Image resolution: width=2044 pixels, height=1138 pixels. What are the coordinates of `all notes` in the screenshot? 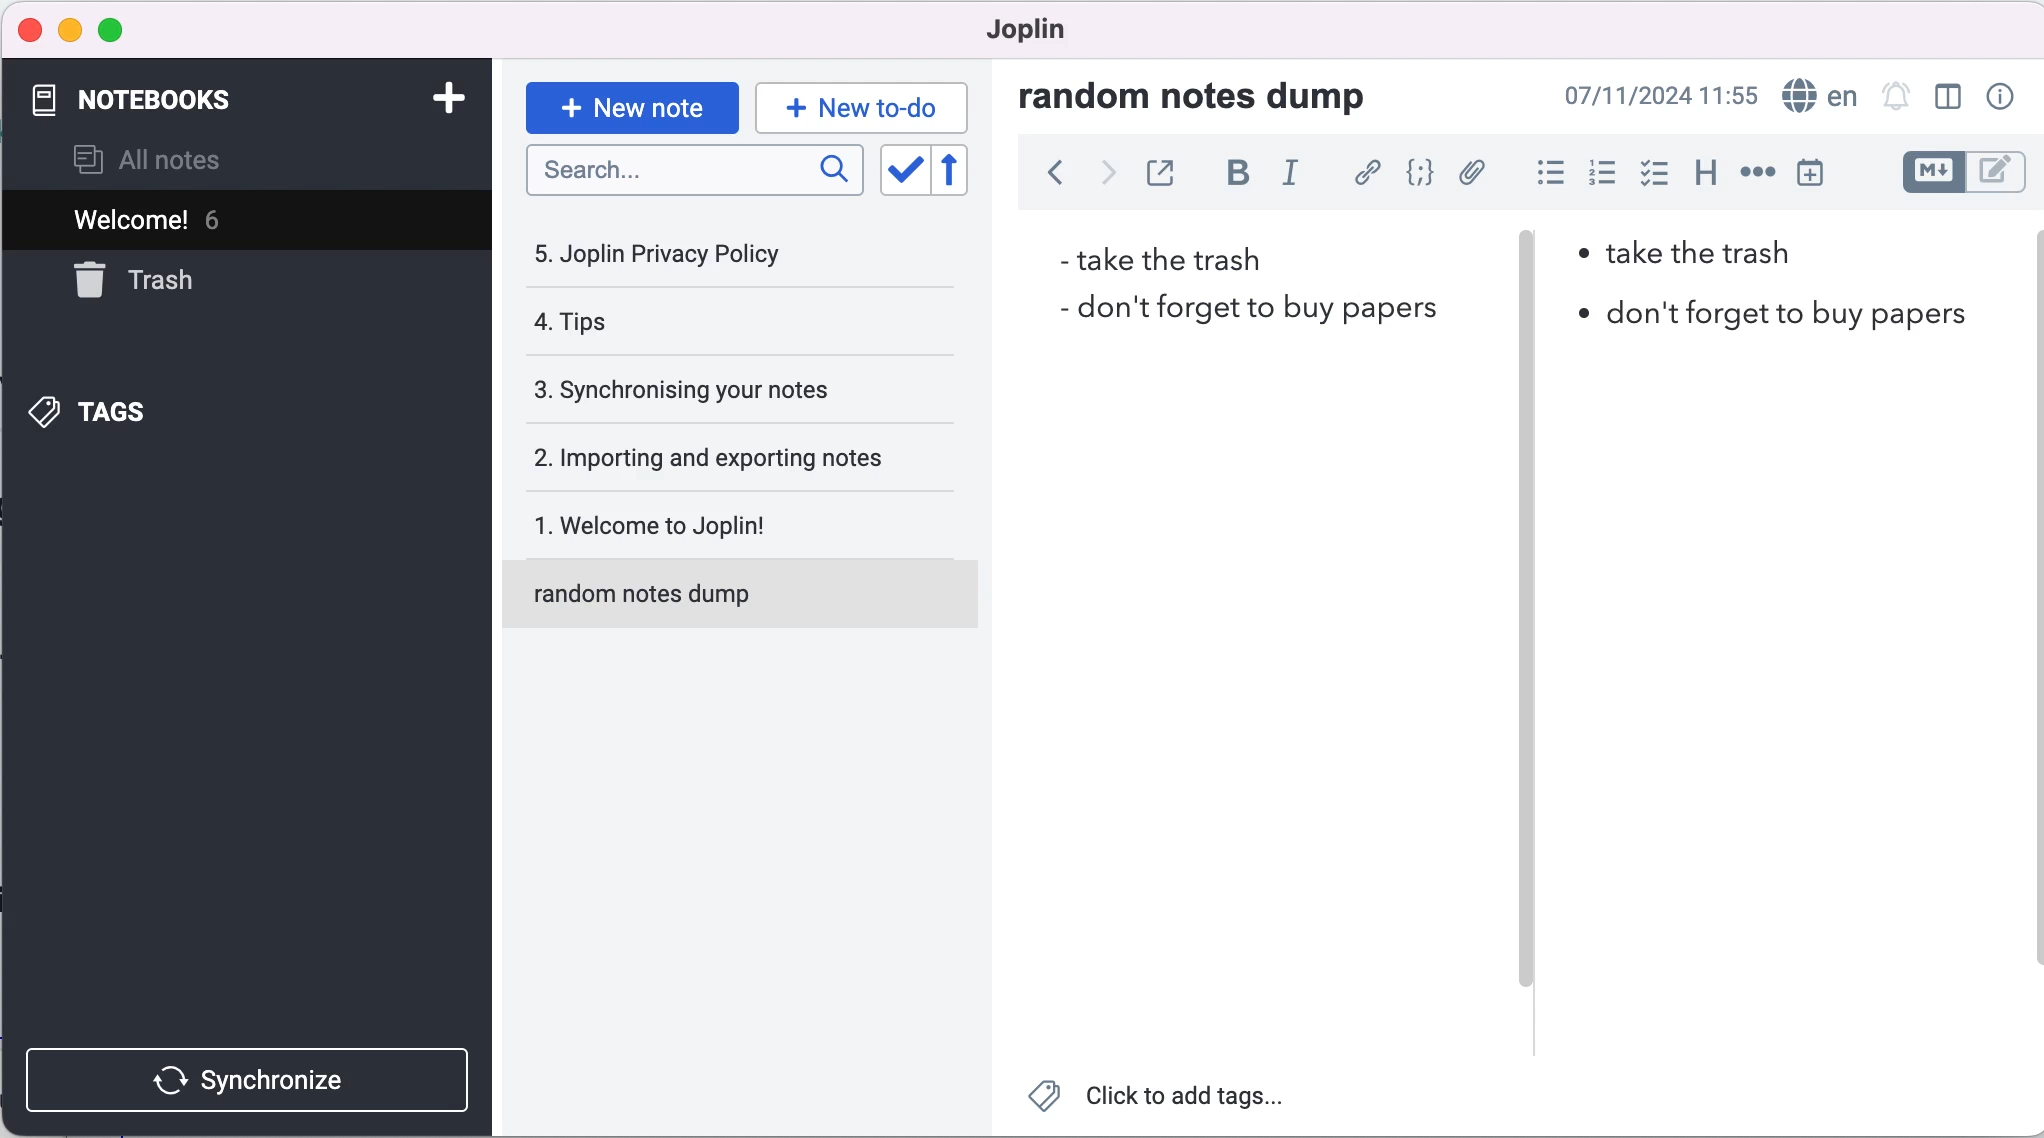 It's located at (180, 159).